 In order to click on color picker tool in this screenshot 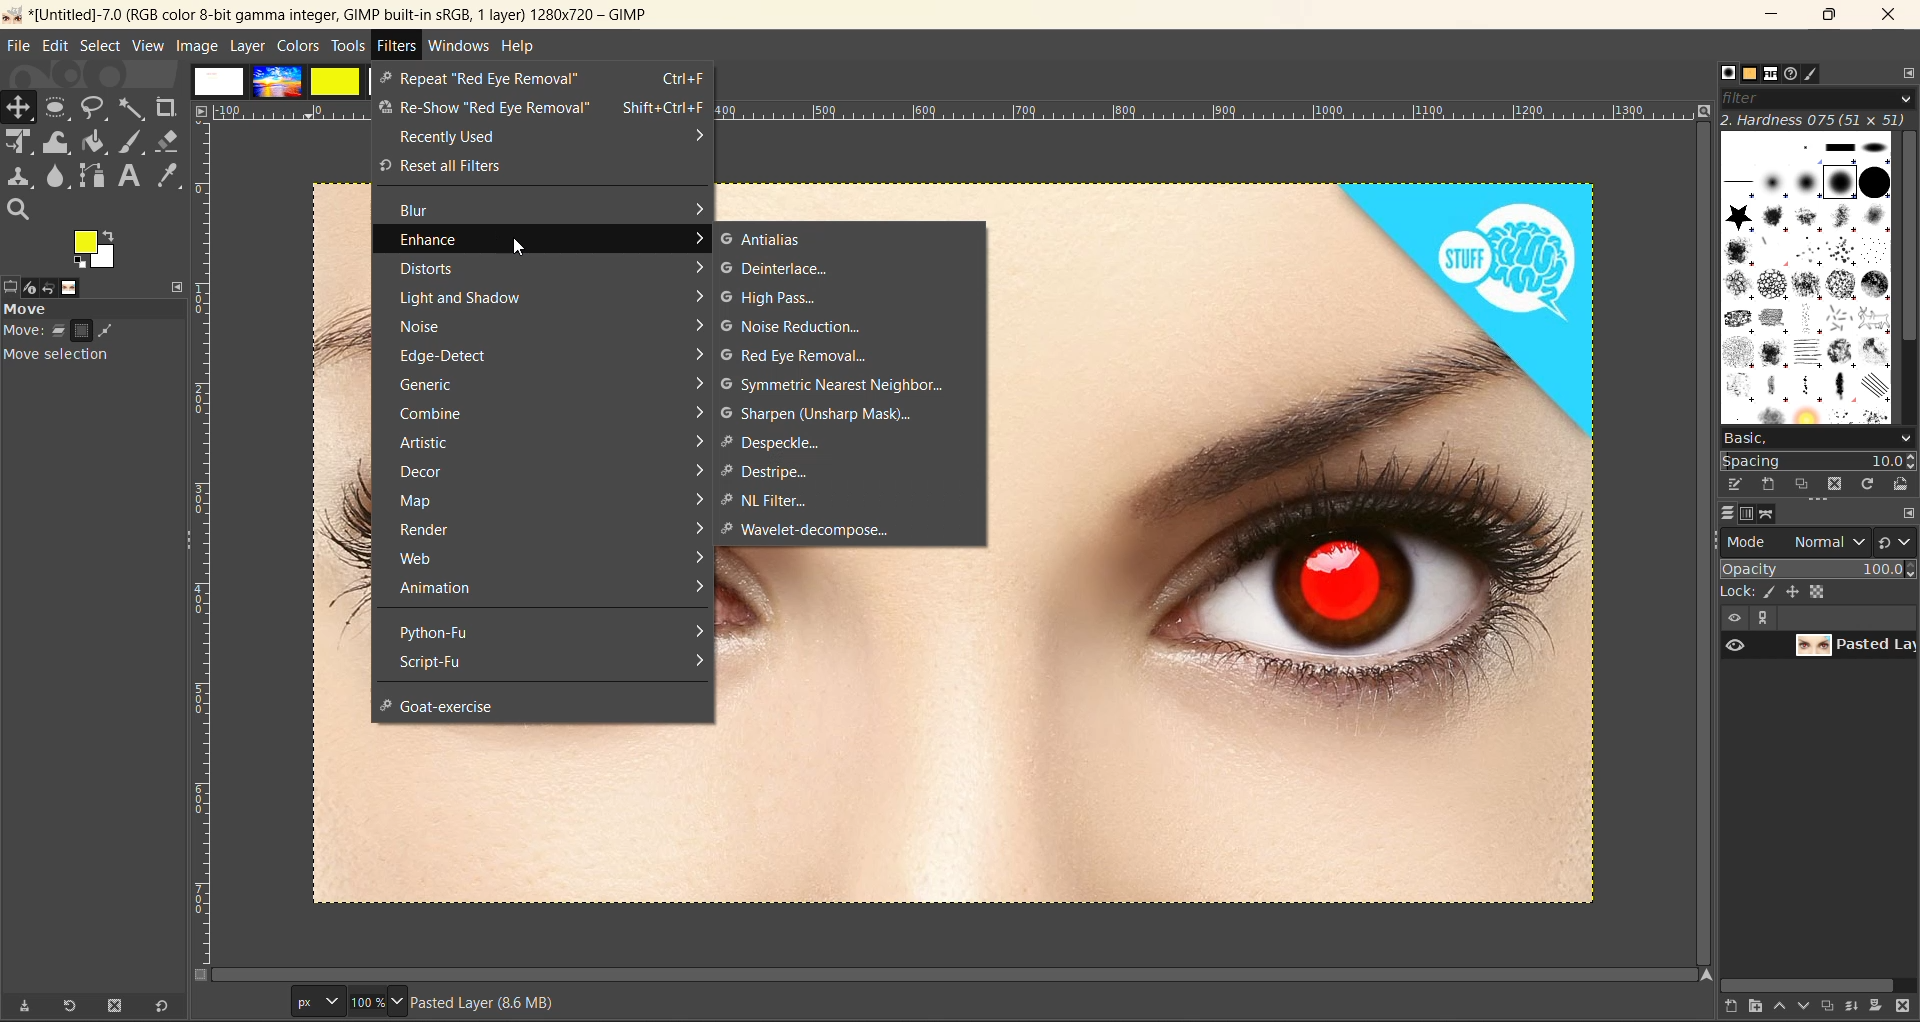, I will do `click(170, 177)`.